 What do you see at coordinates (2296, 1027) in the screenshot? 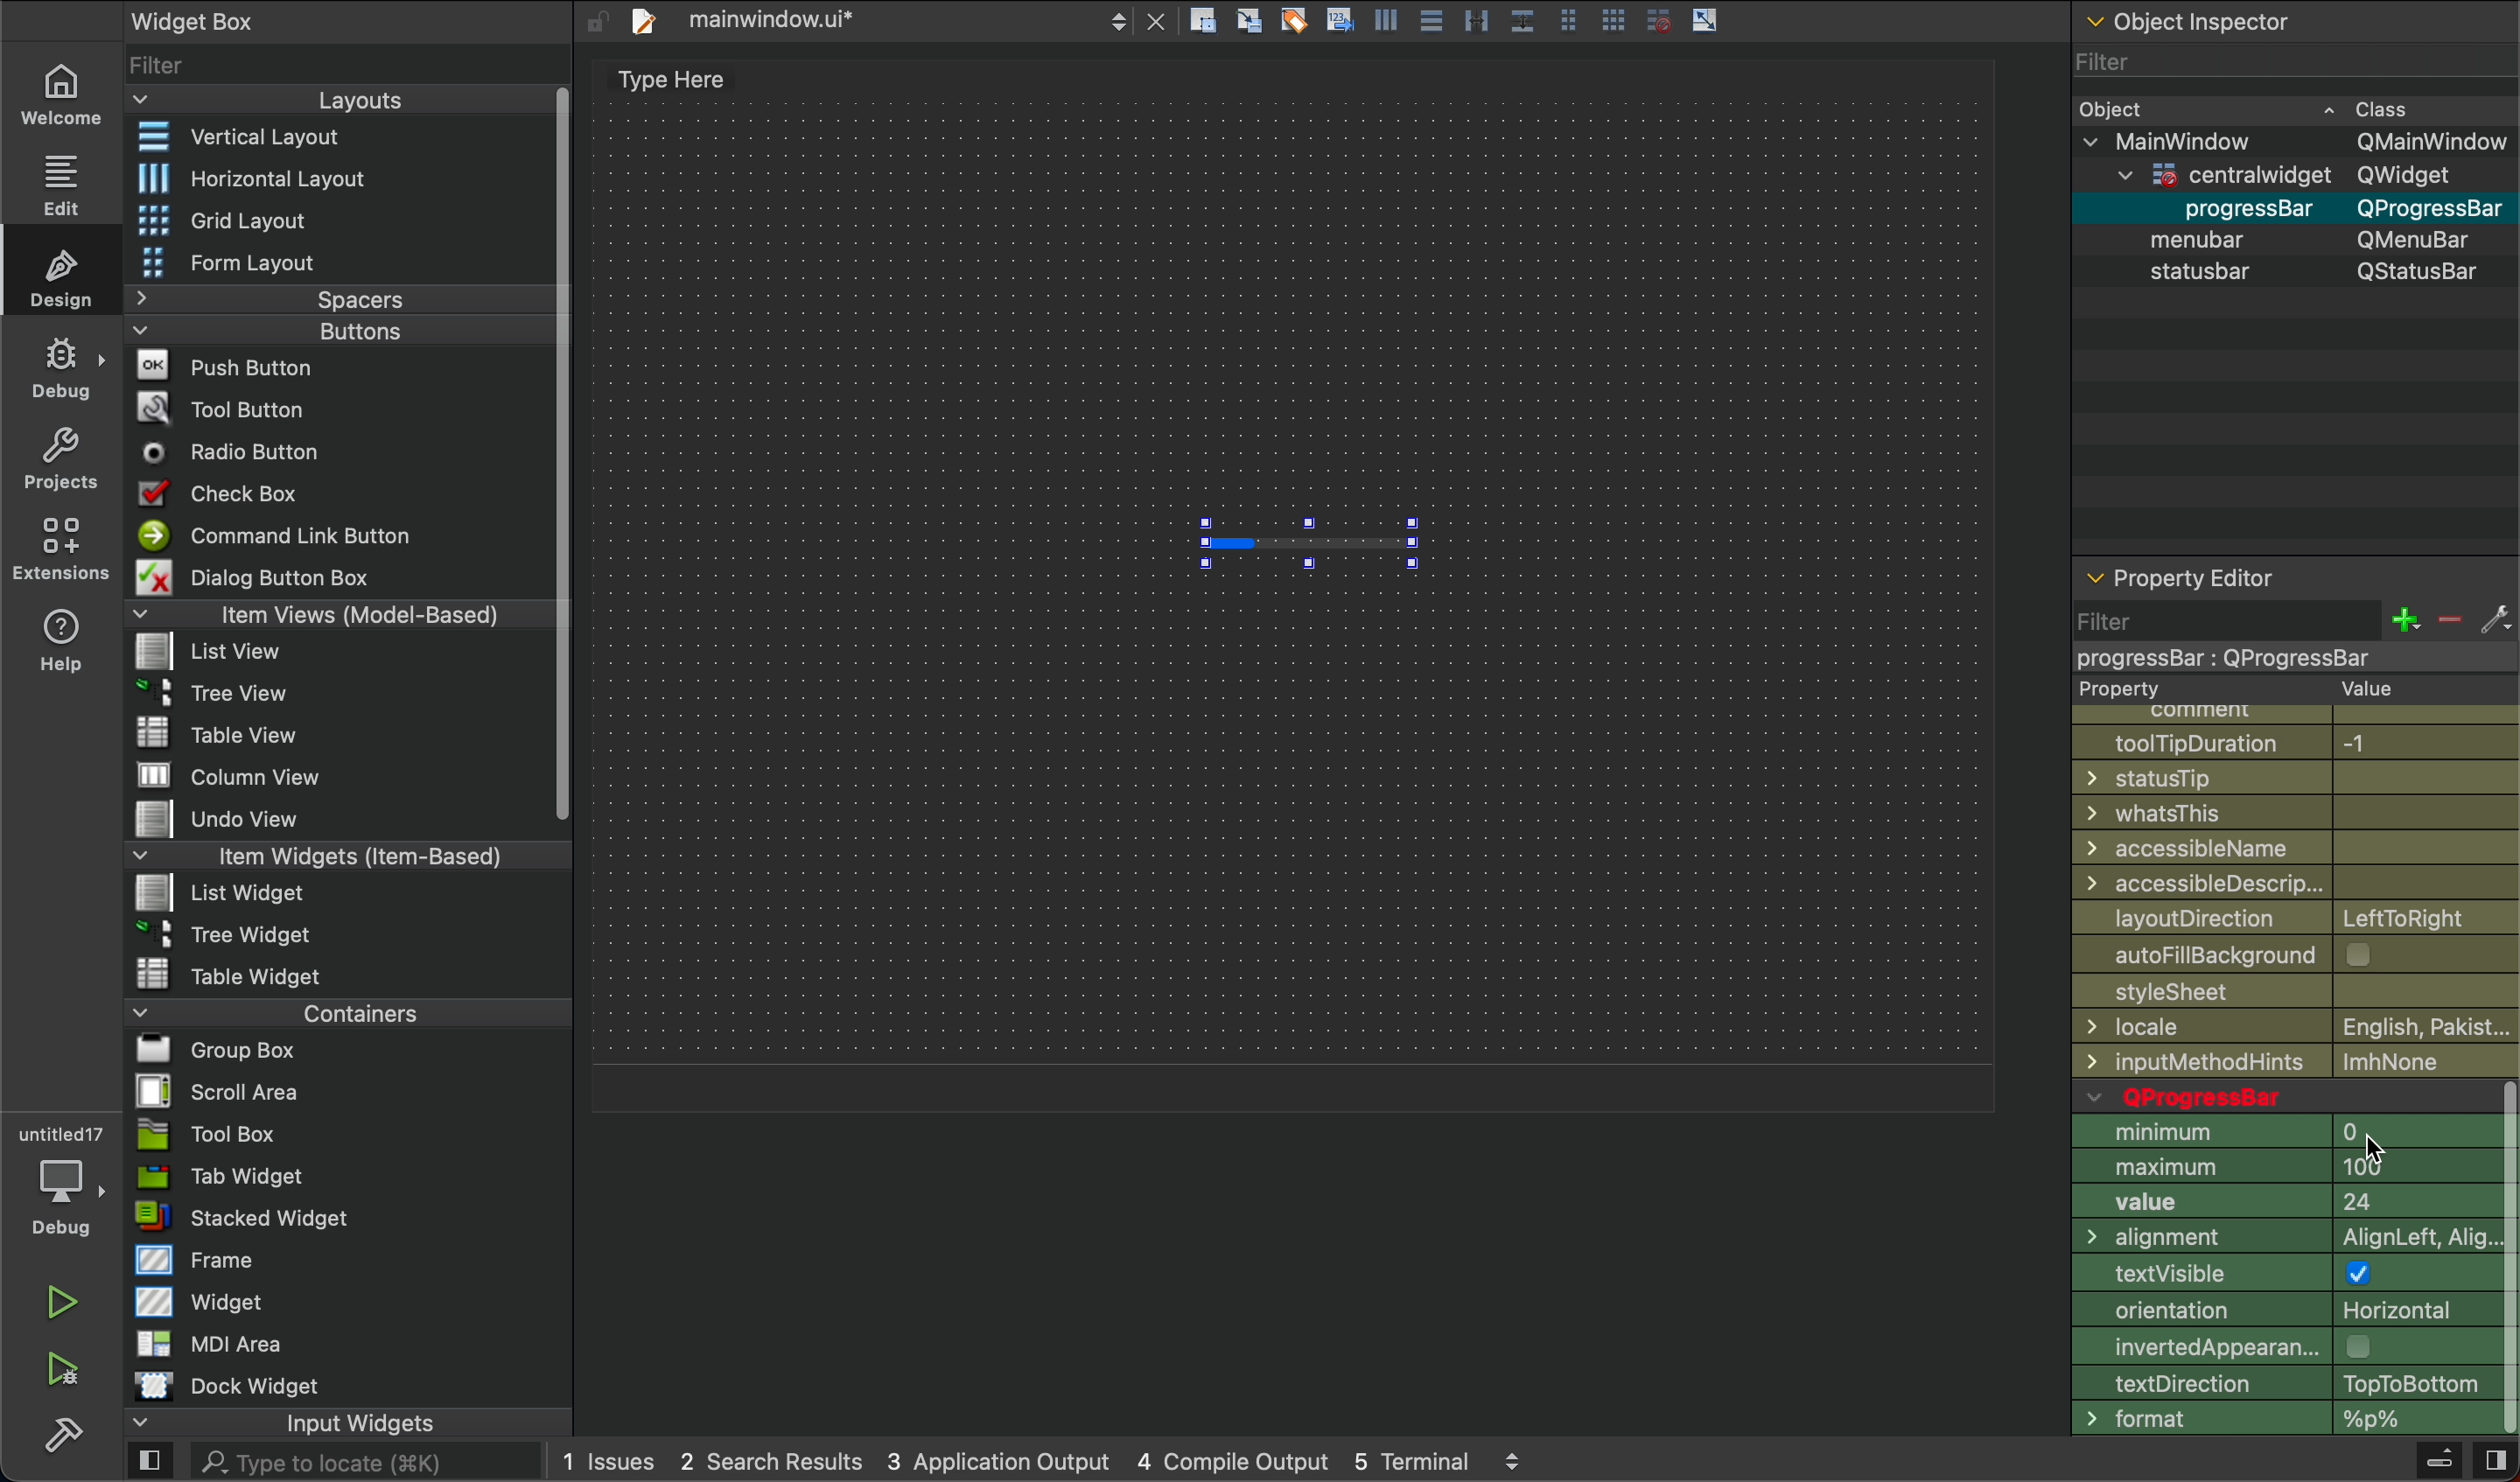
I see `locale` at bounding box center [2296, 1027].